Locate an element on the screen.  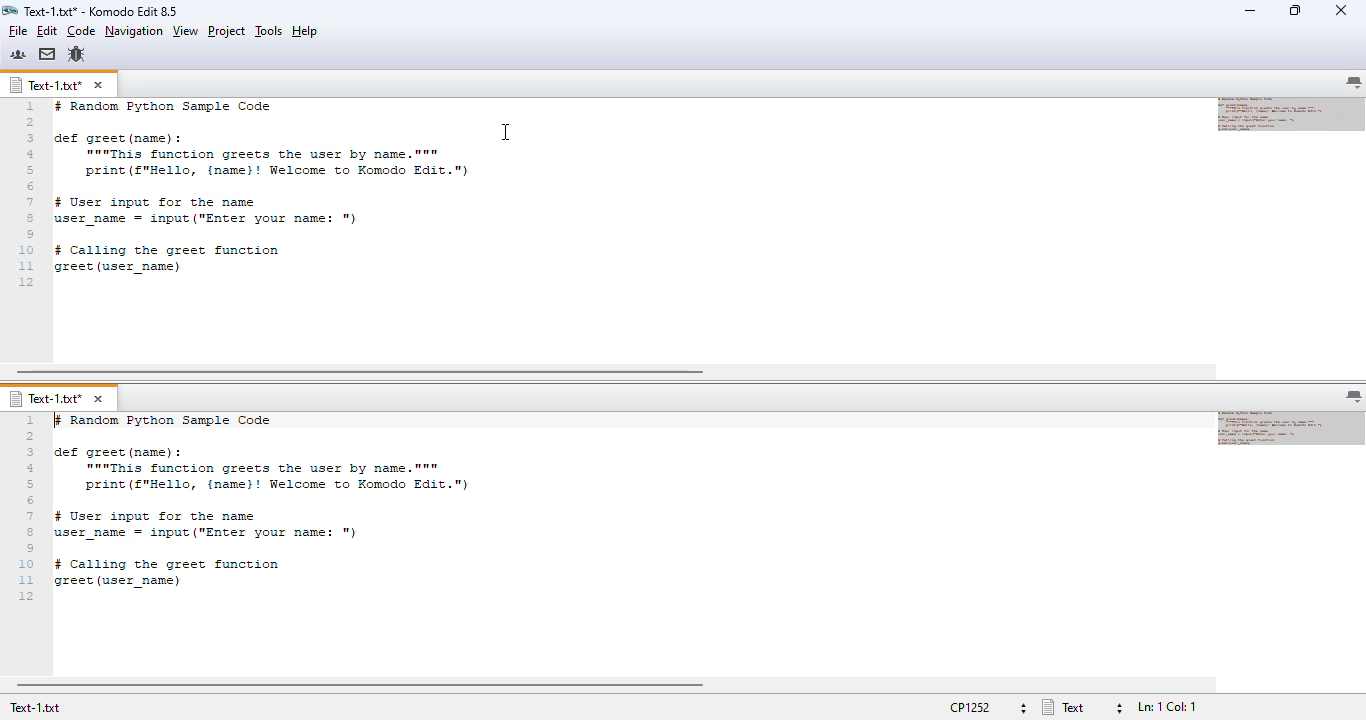
cursor is located at coordinates (507, 133).